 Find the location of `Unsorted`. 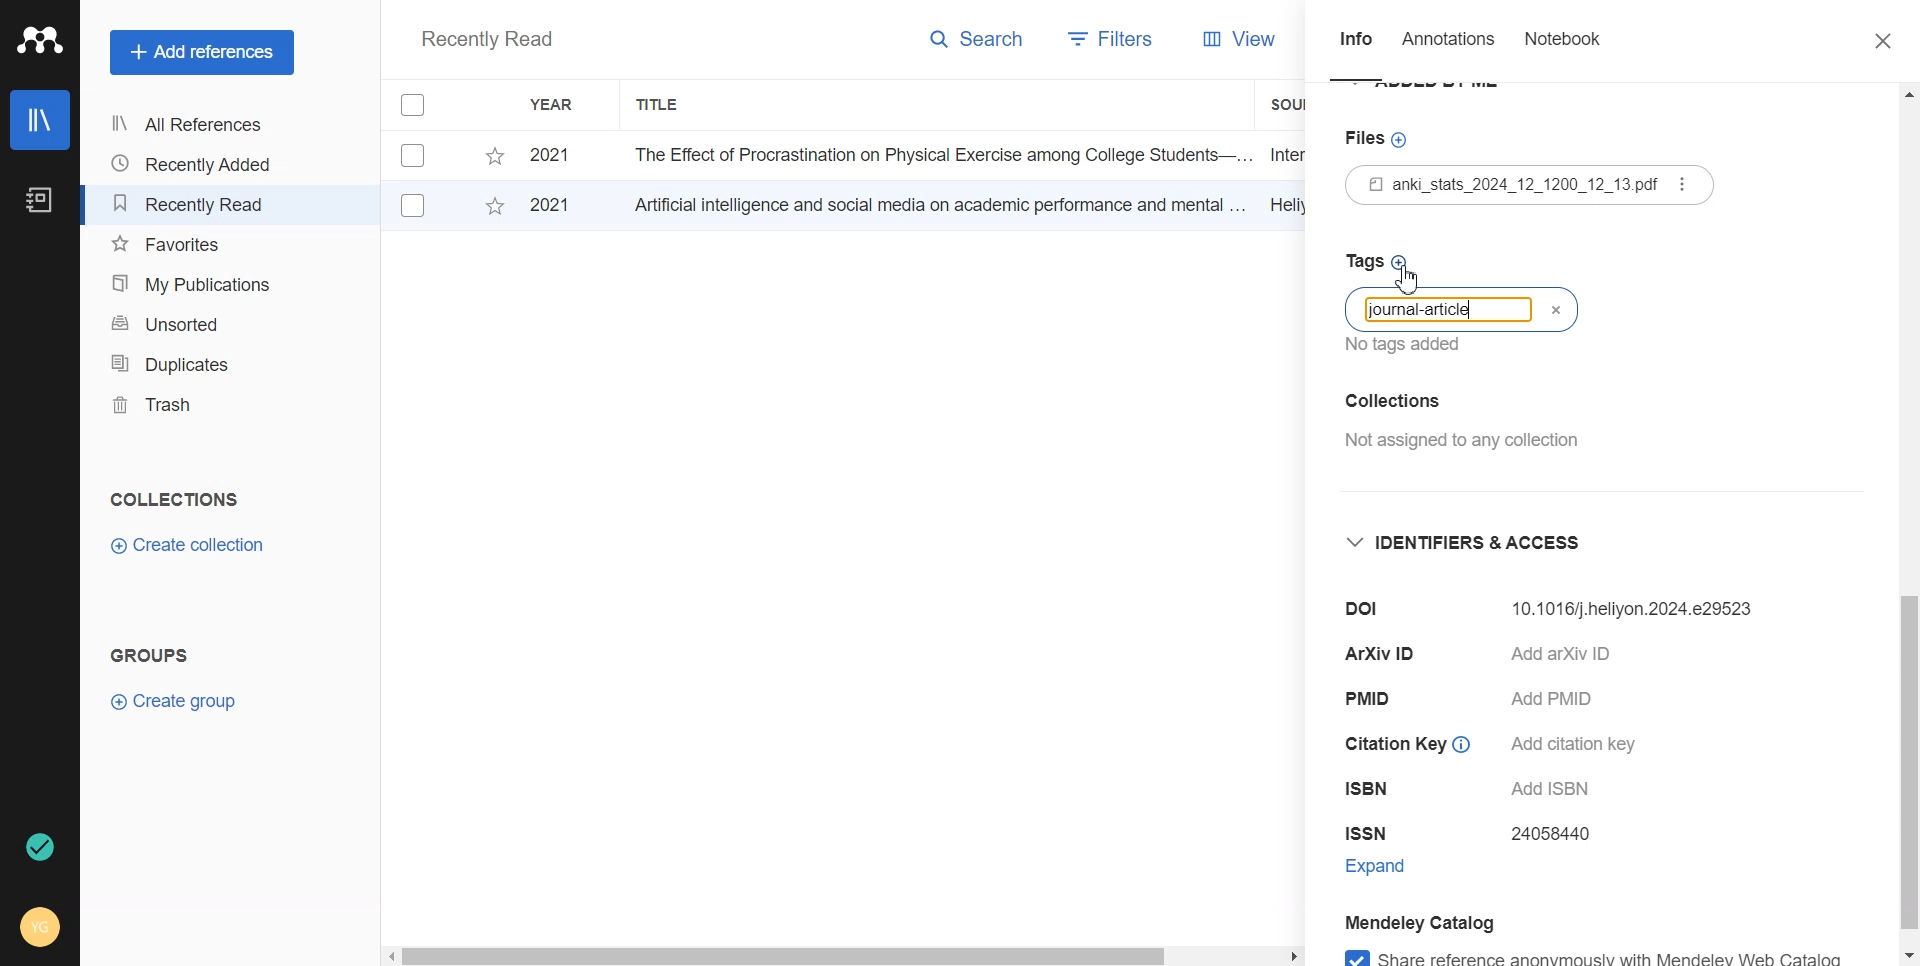

Unsorted is located at coordinates (197, 322).